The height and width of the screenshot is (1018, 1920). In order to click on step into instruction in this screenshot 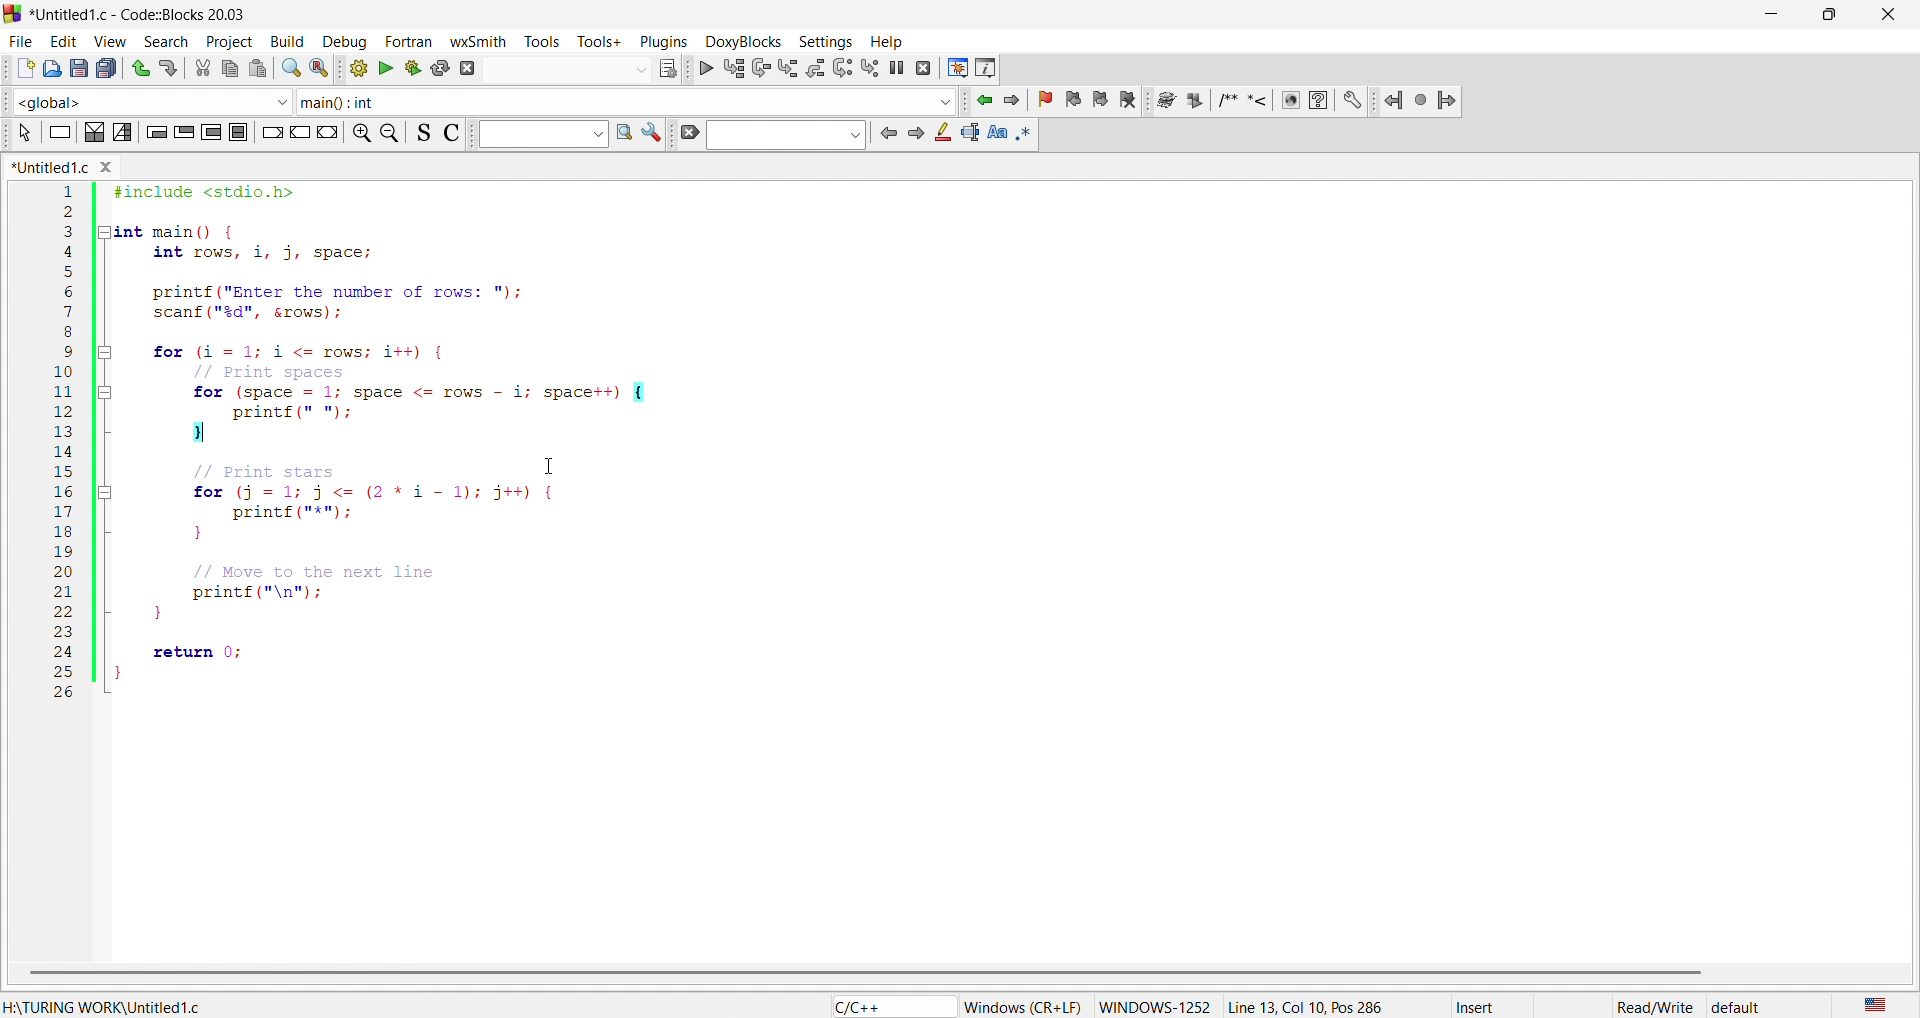, I will do `click(868, 68)`.